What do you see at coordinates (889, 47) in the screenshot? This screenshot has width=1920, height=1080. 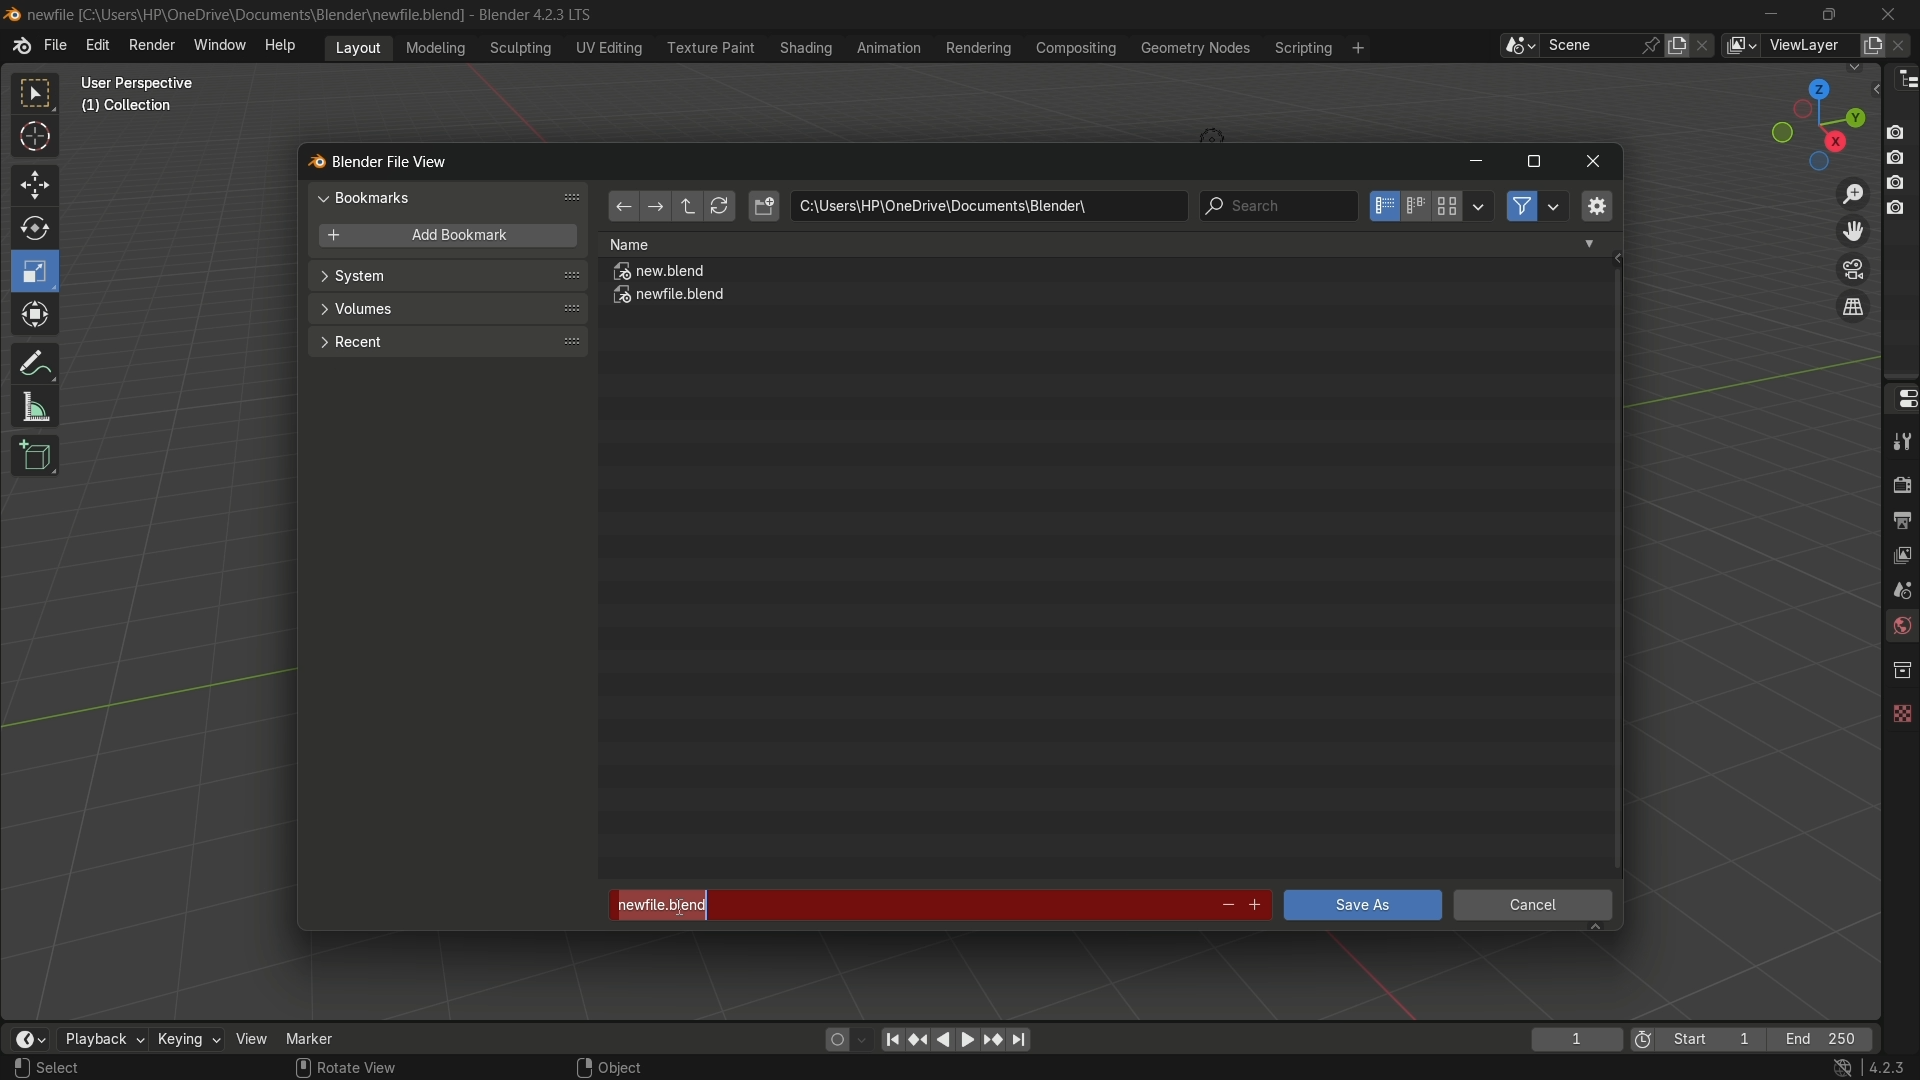 I see `animation menu` at bounding box center [889, 47].